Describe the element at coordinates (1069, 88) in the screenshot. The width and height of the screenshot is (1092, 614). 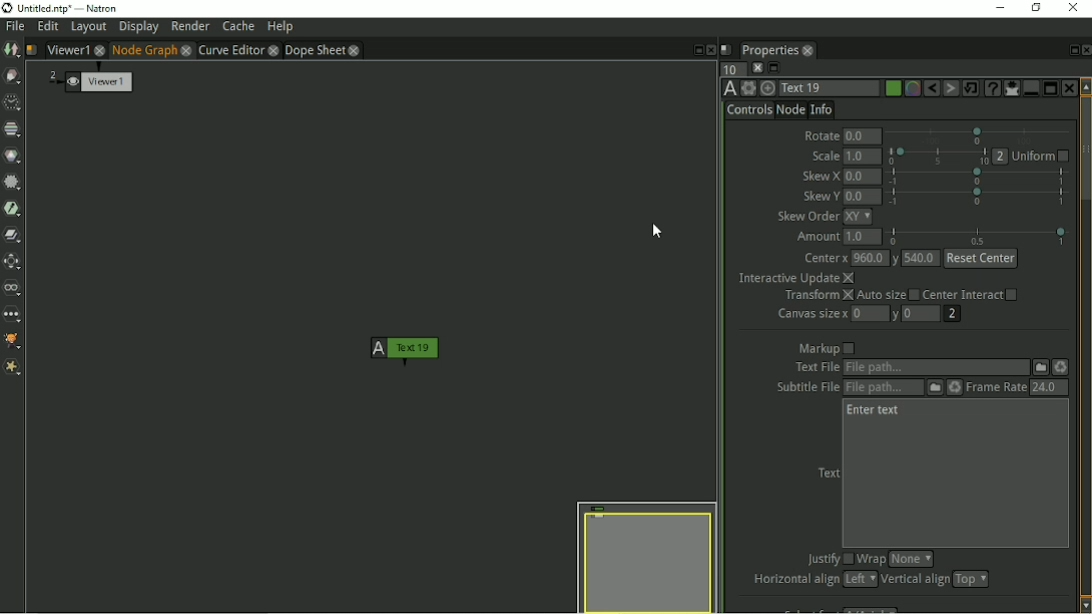
I see `Close` at that location.